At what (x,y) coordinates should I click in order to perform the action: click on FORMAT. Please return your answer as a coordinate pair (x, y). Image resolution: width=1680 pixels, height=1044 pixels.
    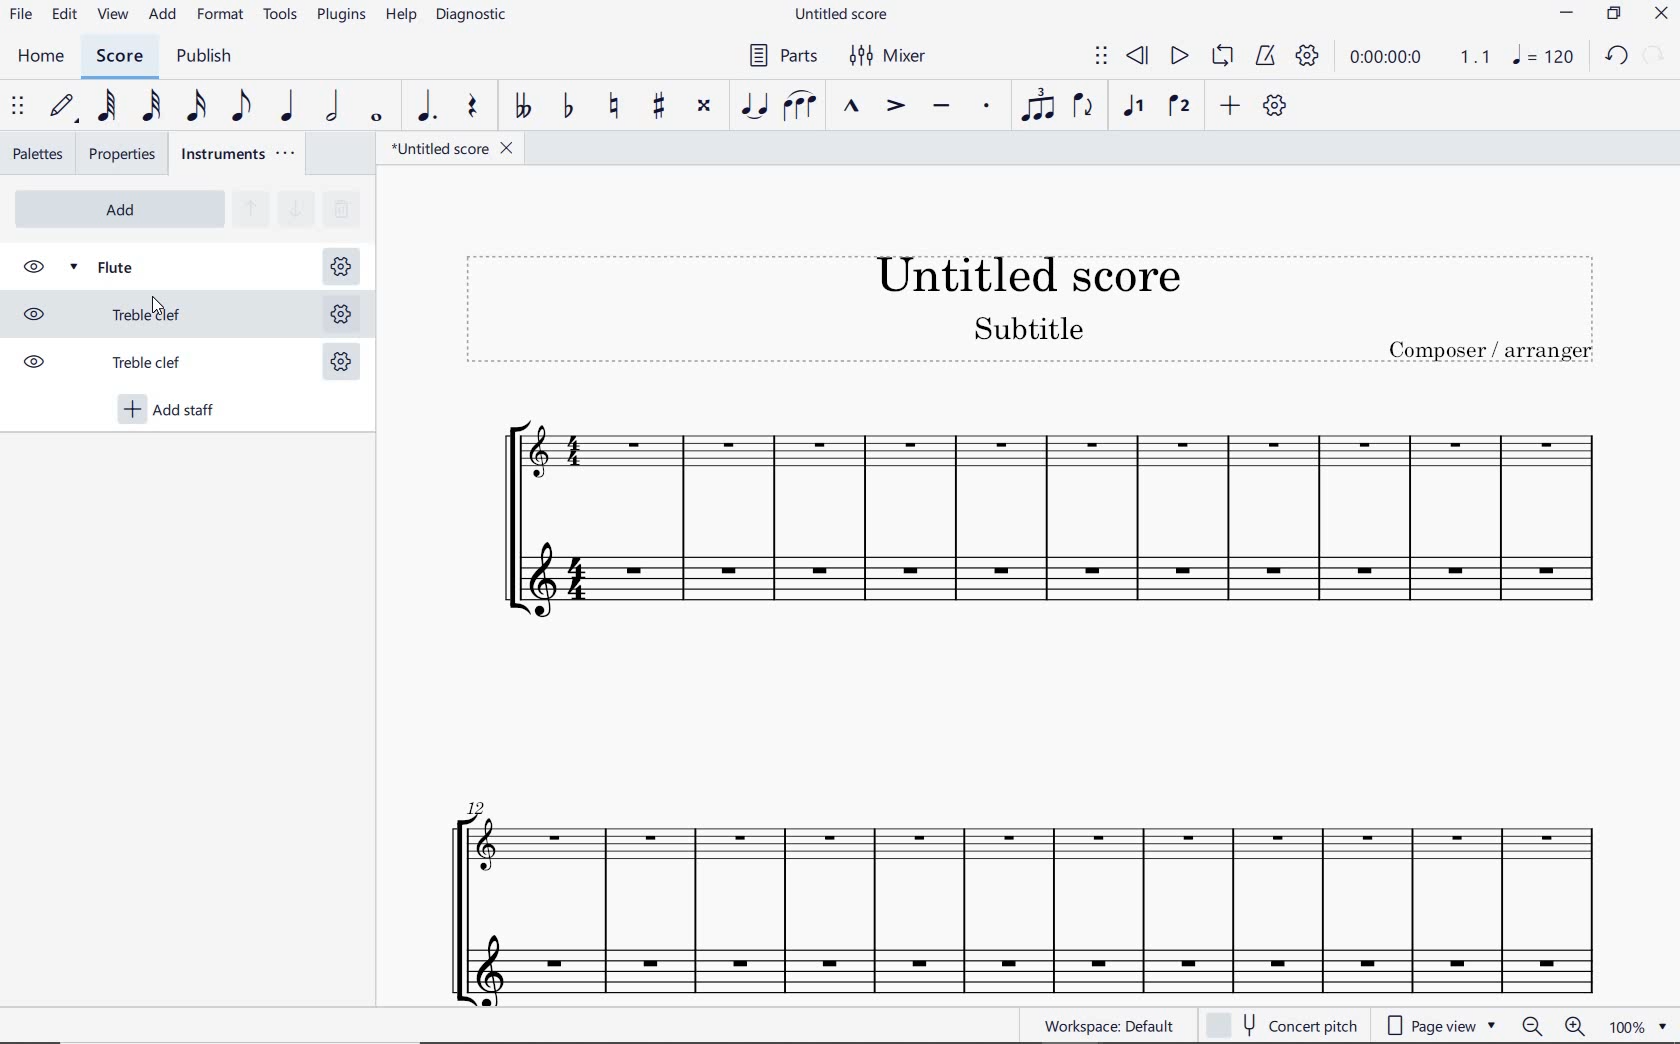
    Looking at the image, I should click on (221, 15).